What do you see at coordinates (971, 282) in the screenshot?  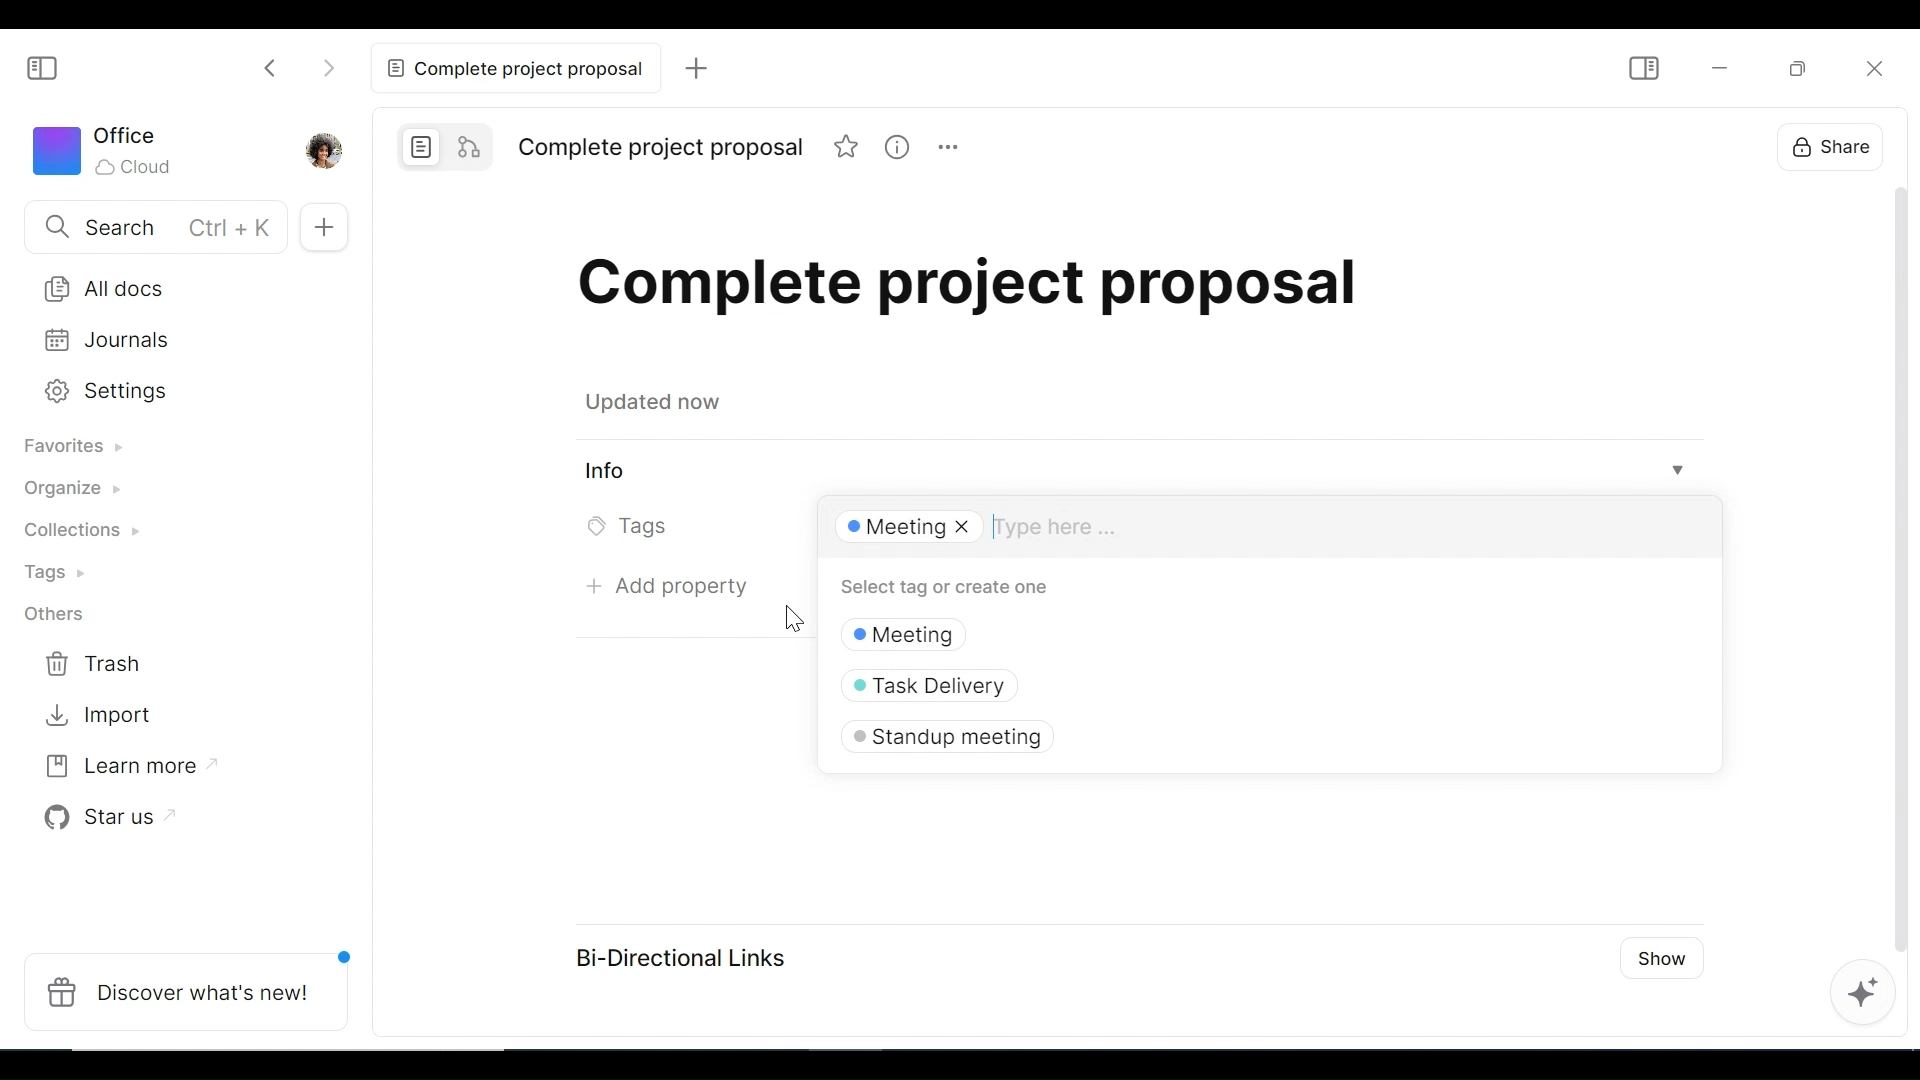 I see `Title` at bounding box center [971, 282].